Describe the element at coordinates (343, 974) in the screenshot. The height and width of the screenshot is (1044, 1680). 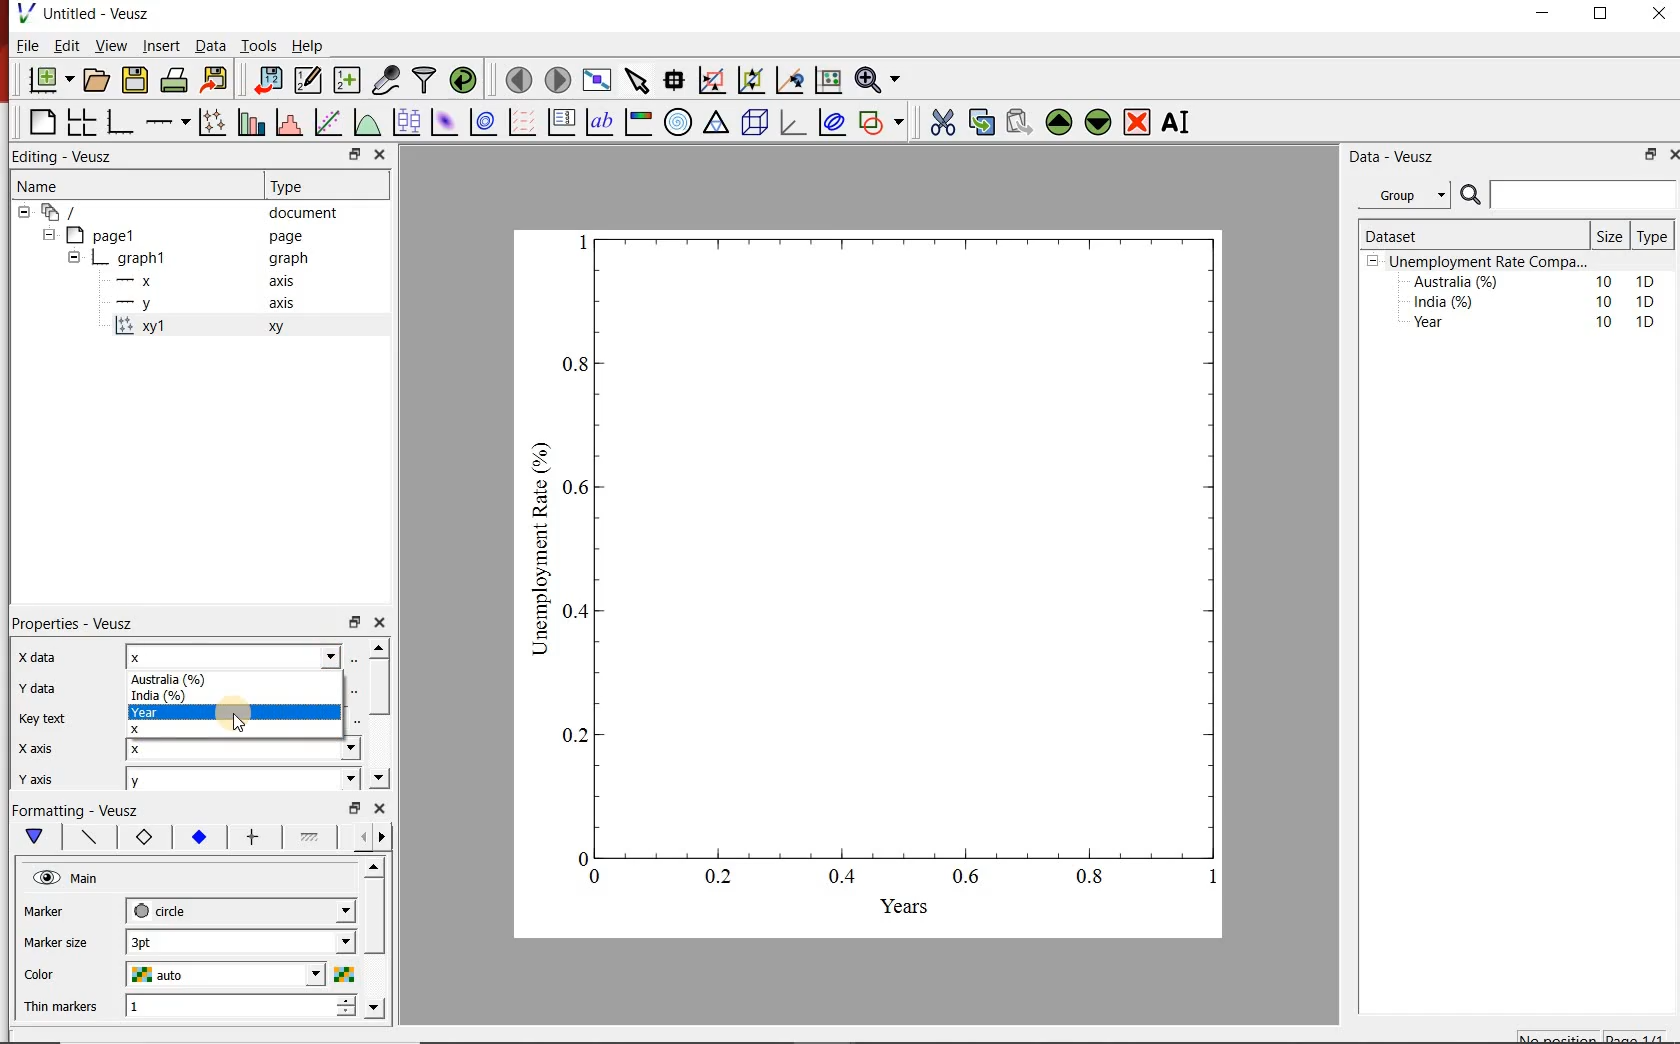
I see `choose color` at that location.